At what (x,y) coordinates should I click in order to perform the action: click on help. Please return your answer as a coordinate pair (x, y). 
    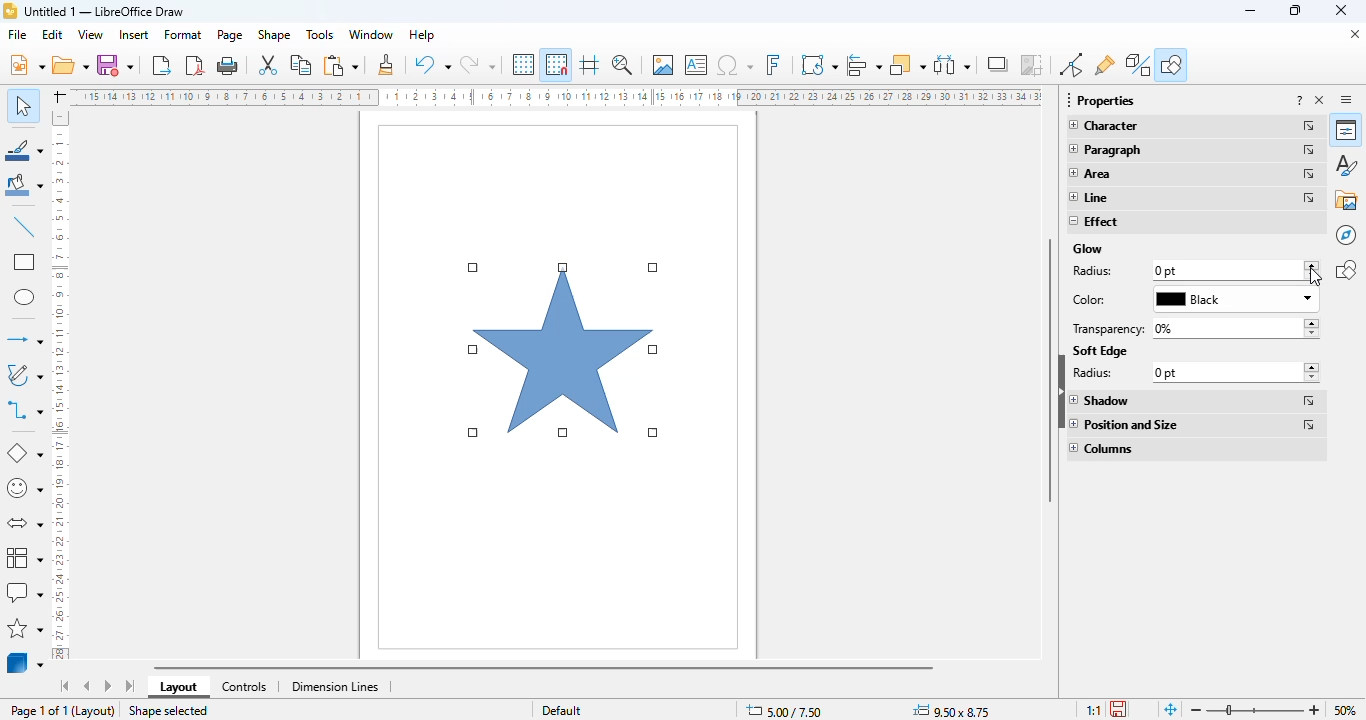
    Looking at the image, I should click on (423, 35).